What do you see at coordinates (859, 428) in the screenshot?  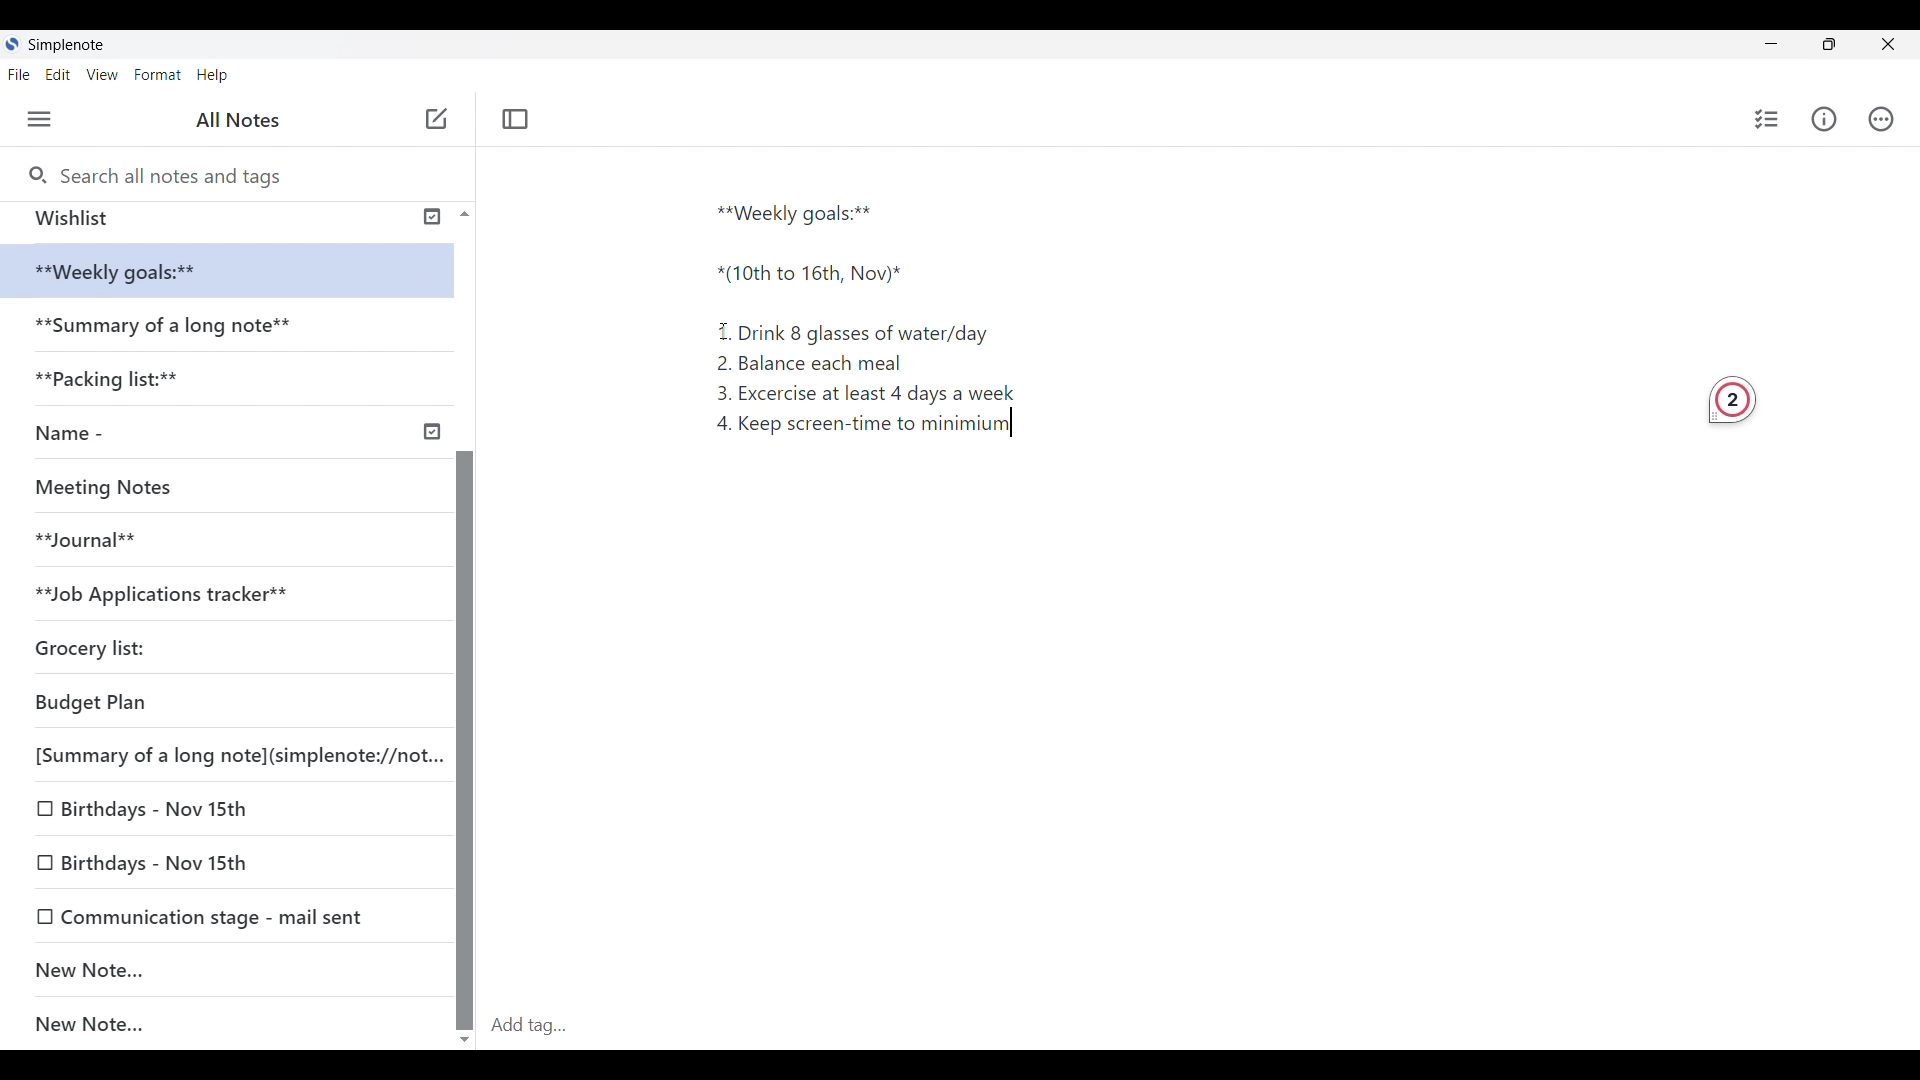 I see `4. Keep screen-time to minimium` at bounding box center [859, 428].